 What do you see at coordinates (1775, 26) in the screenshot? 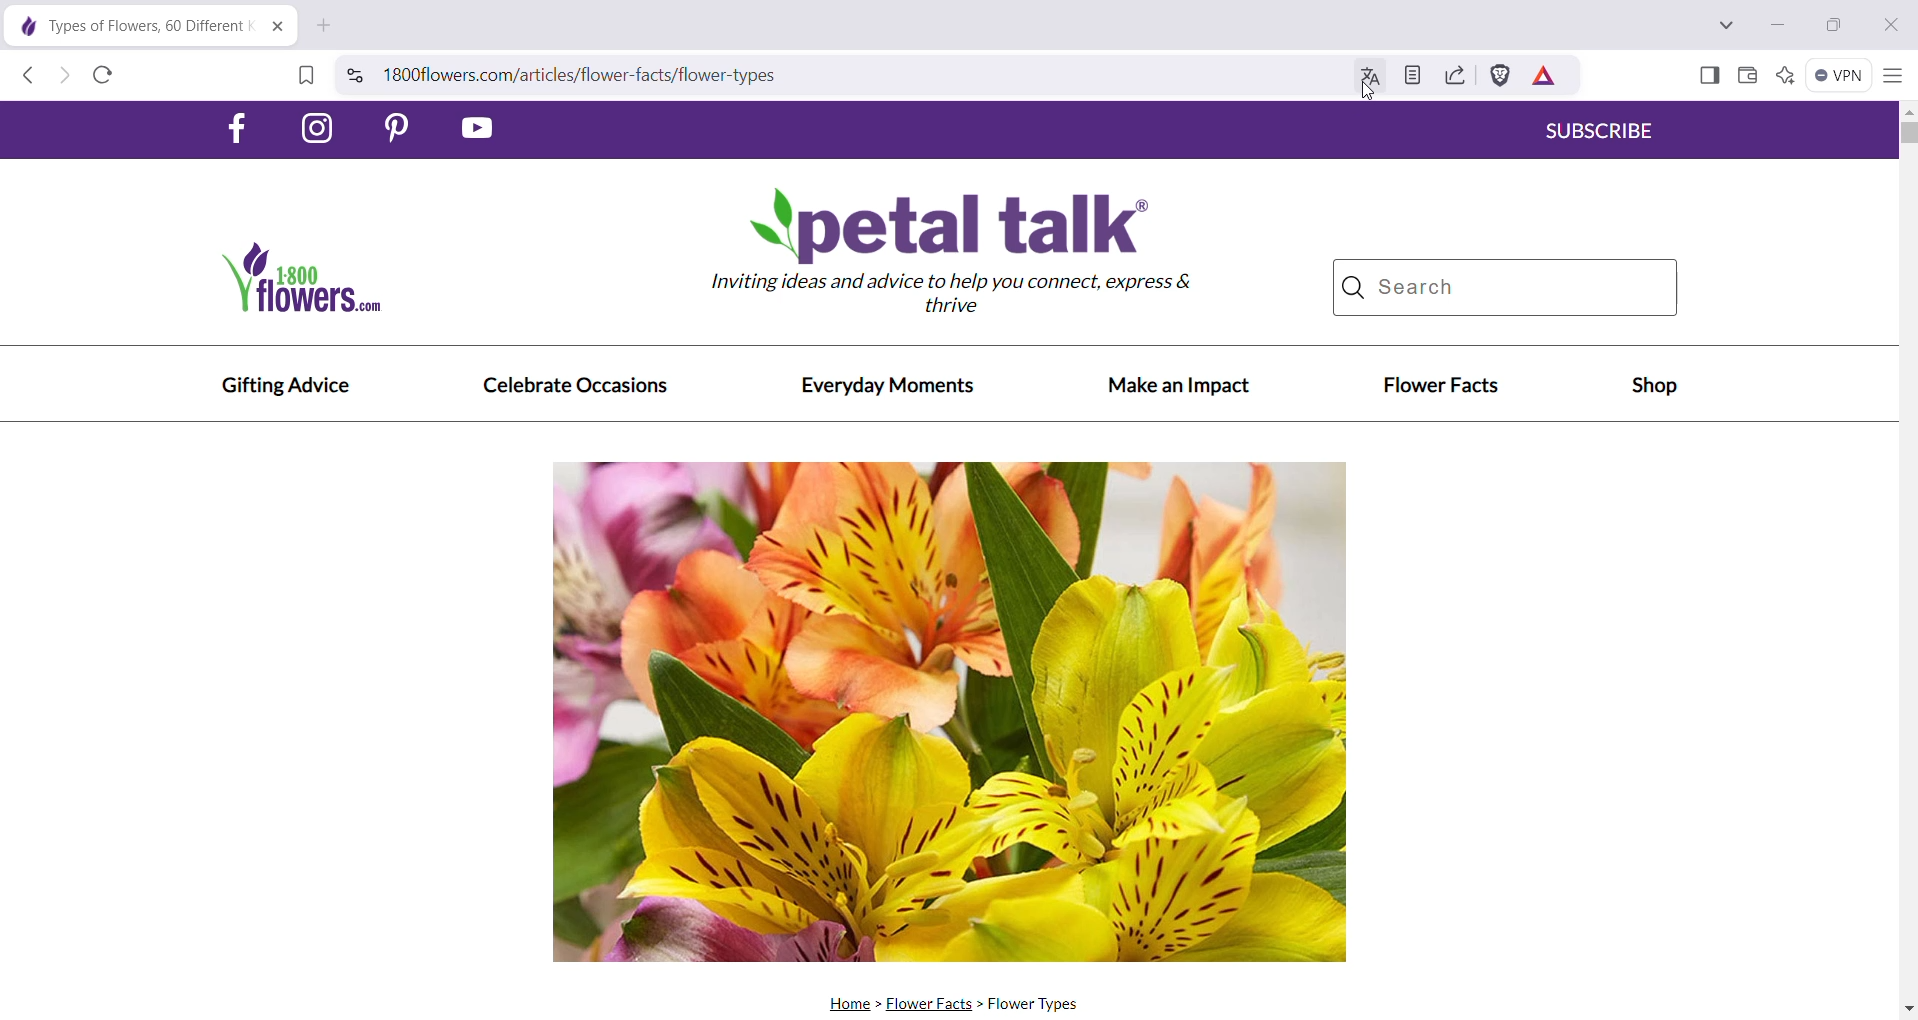
I see `Minimize` at bounding box center [1775, 26].